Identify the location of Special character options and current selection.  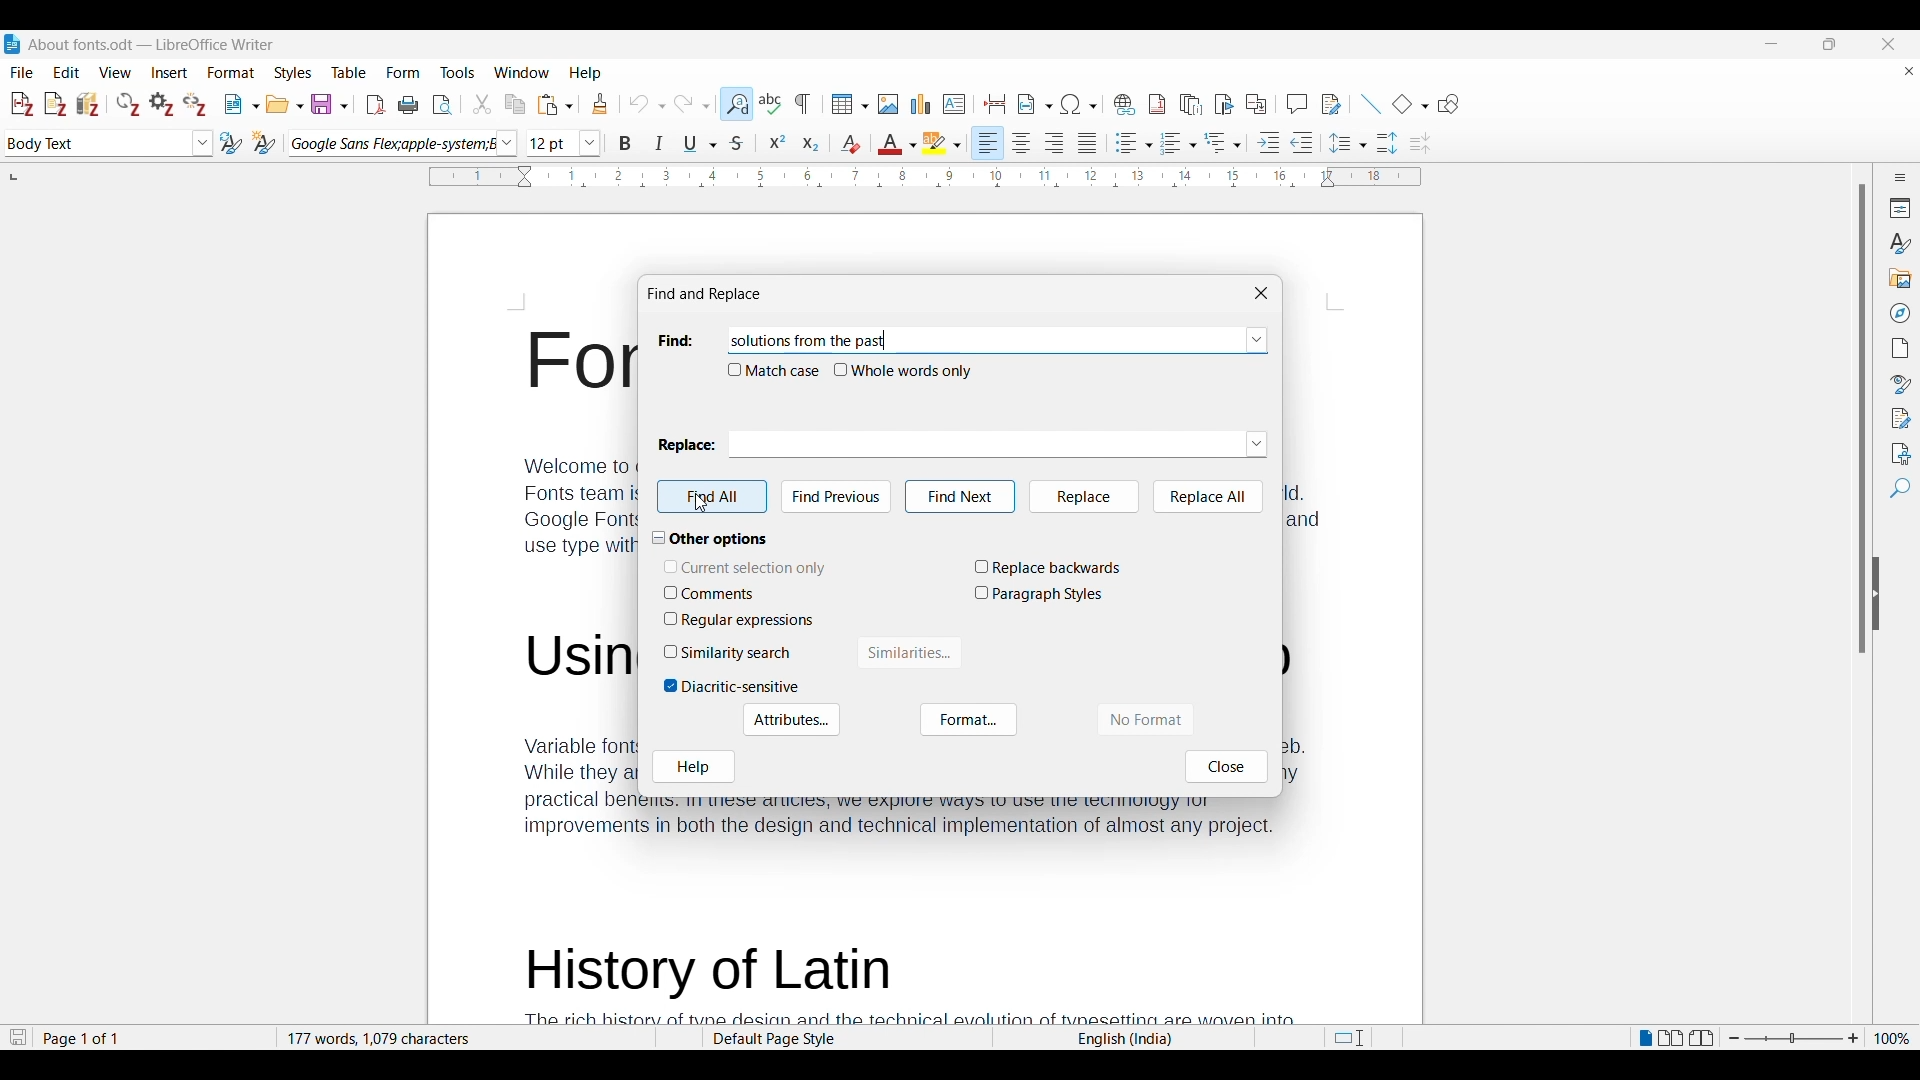
(1079, 104).